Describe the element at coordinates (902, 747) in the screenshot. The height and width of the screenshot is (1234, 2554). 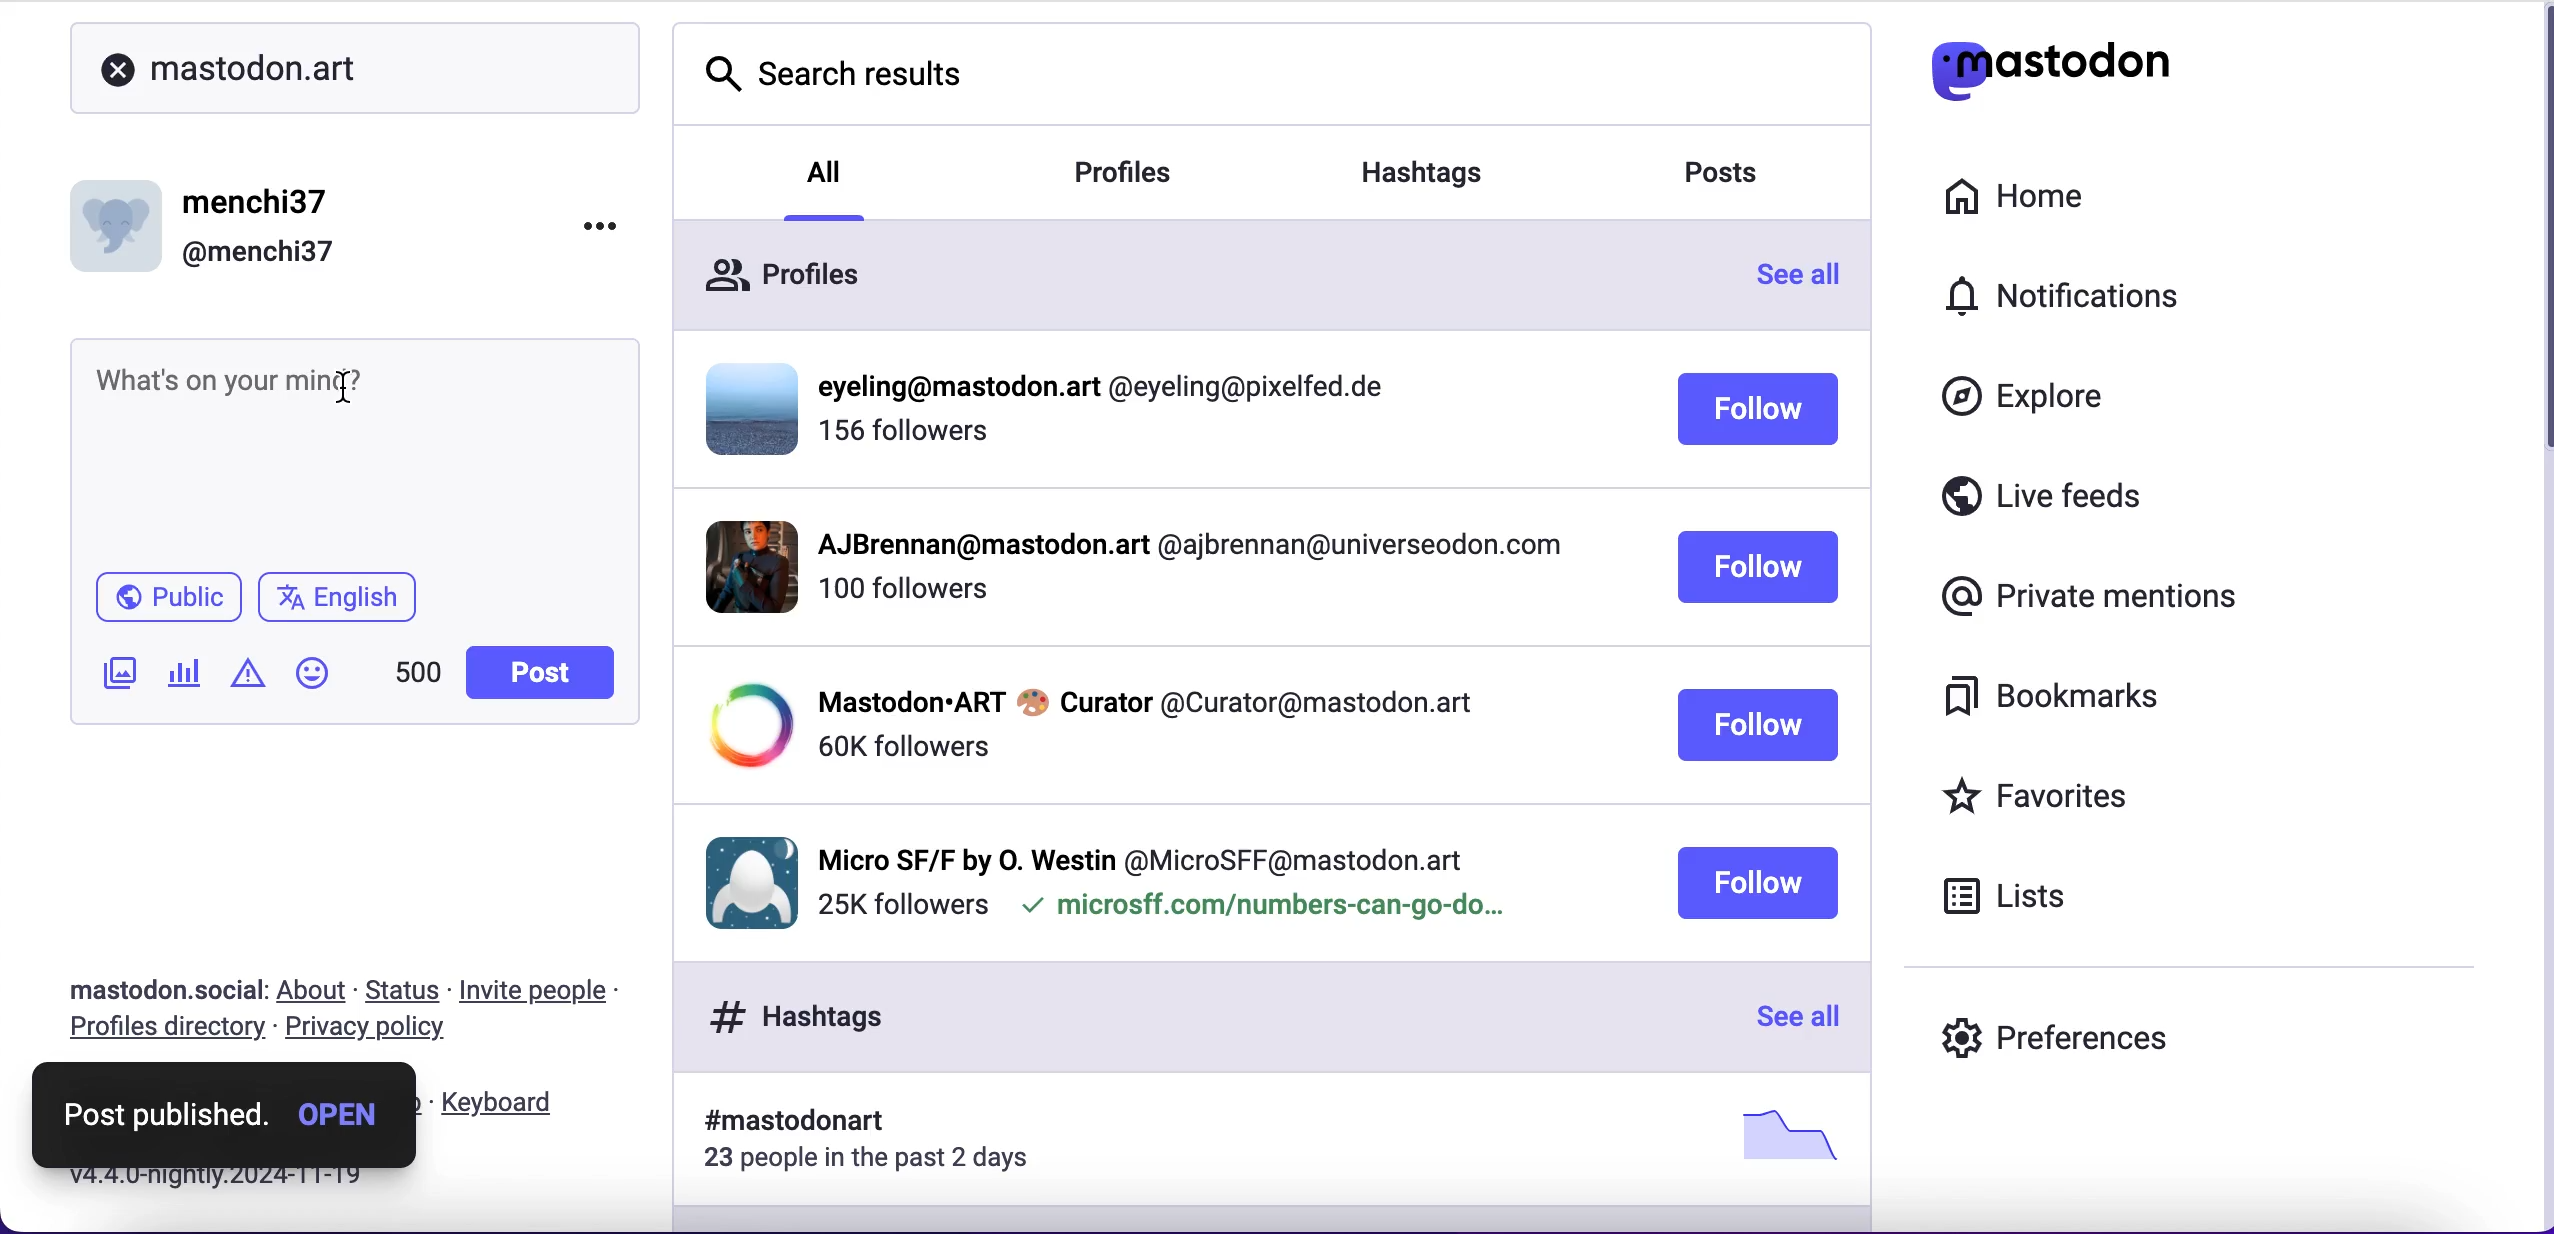
I see `followers` at that location.